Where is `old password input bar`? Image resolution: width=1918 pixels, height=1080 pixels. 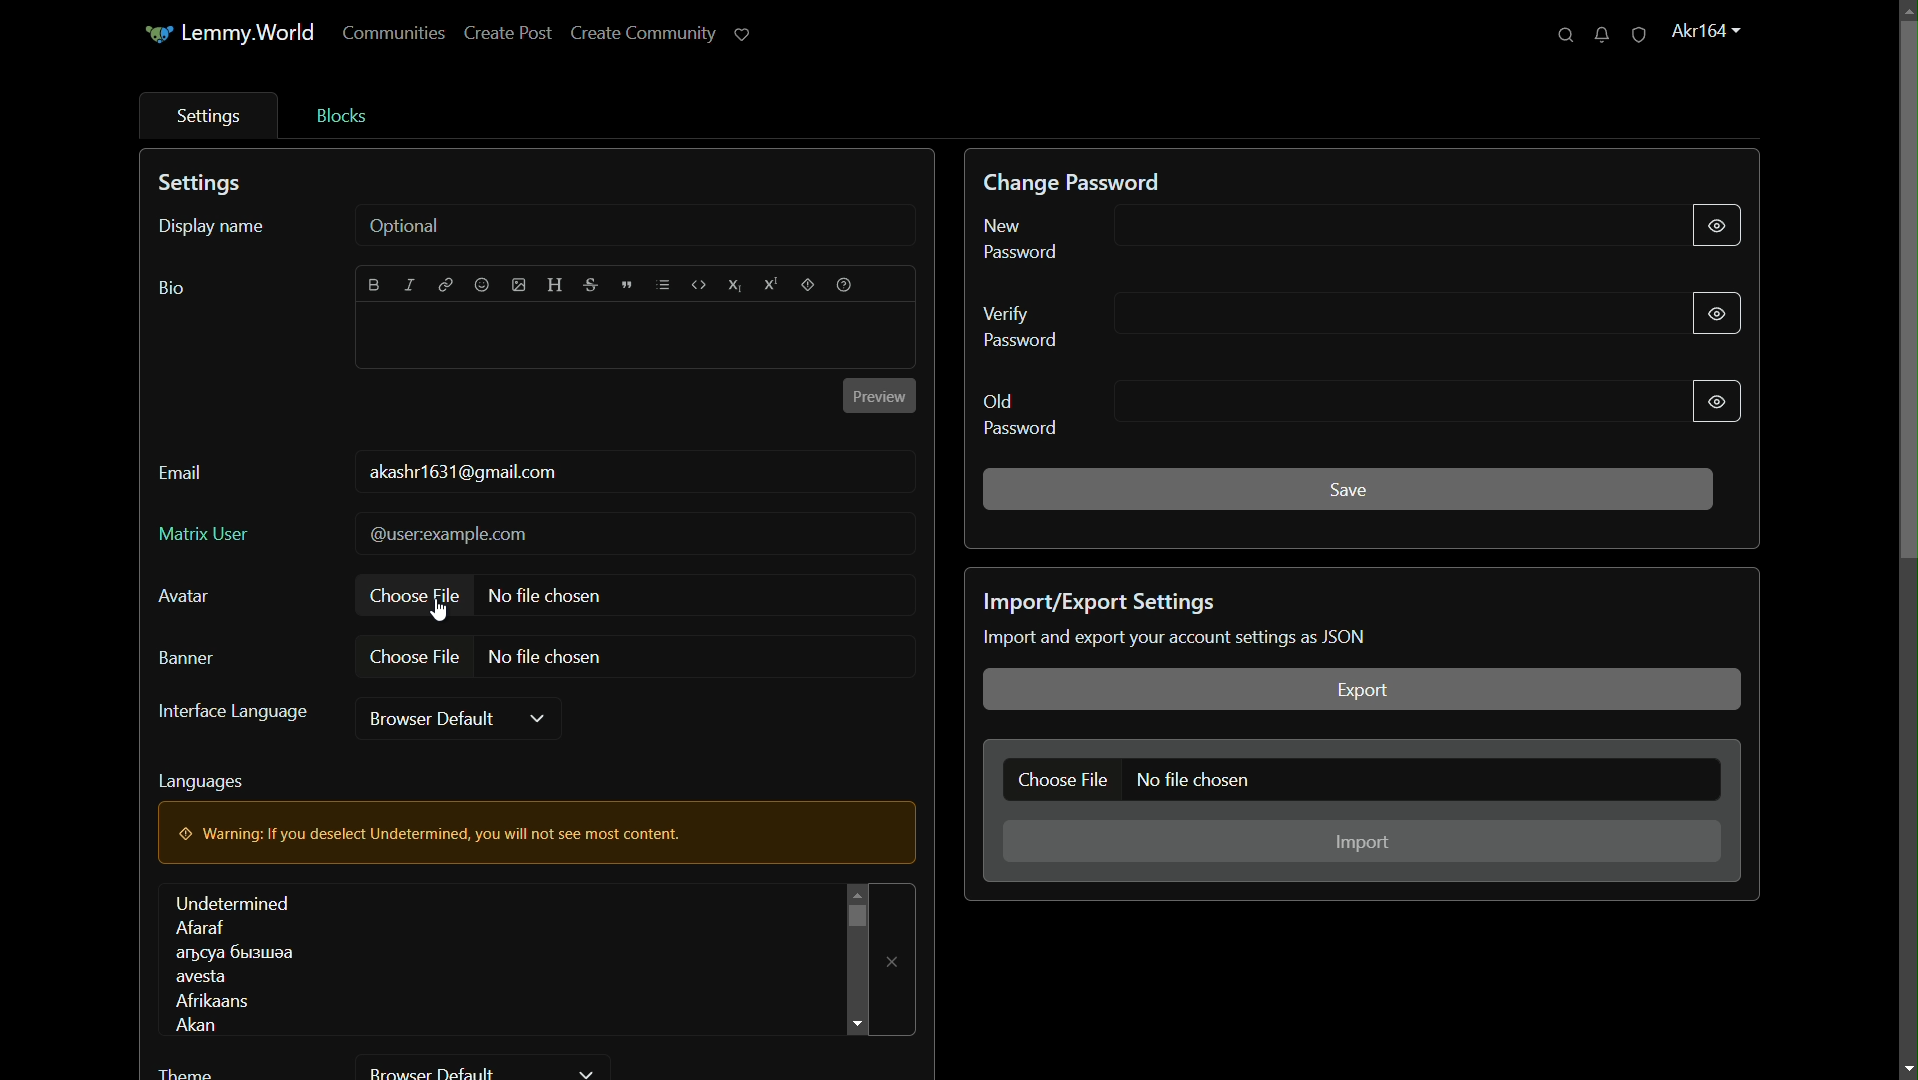
old password input bar is located at coordinates (1383, 403).